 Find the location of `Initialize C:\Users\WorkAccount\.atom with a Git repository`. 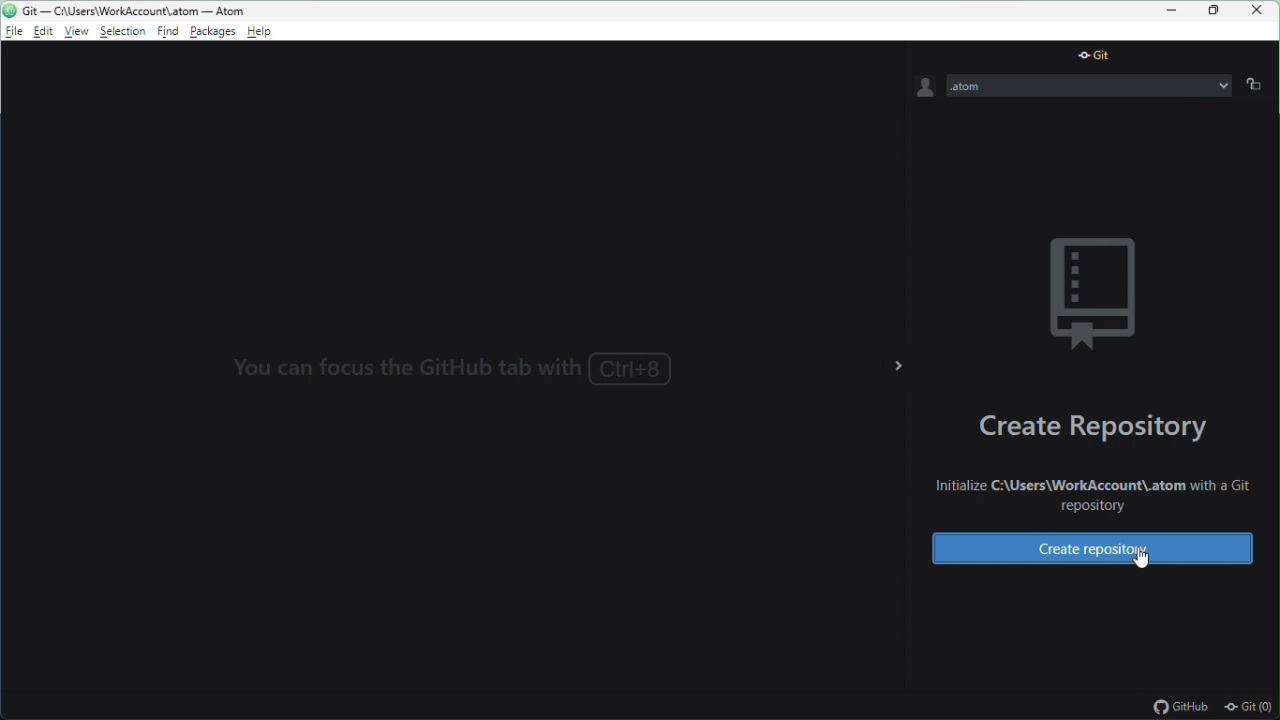

Initialize C:\Users\WorkAccount\.atom with a Git repository is located at coordinates (1087, 490).